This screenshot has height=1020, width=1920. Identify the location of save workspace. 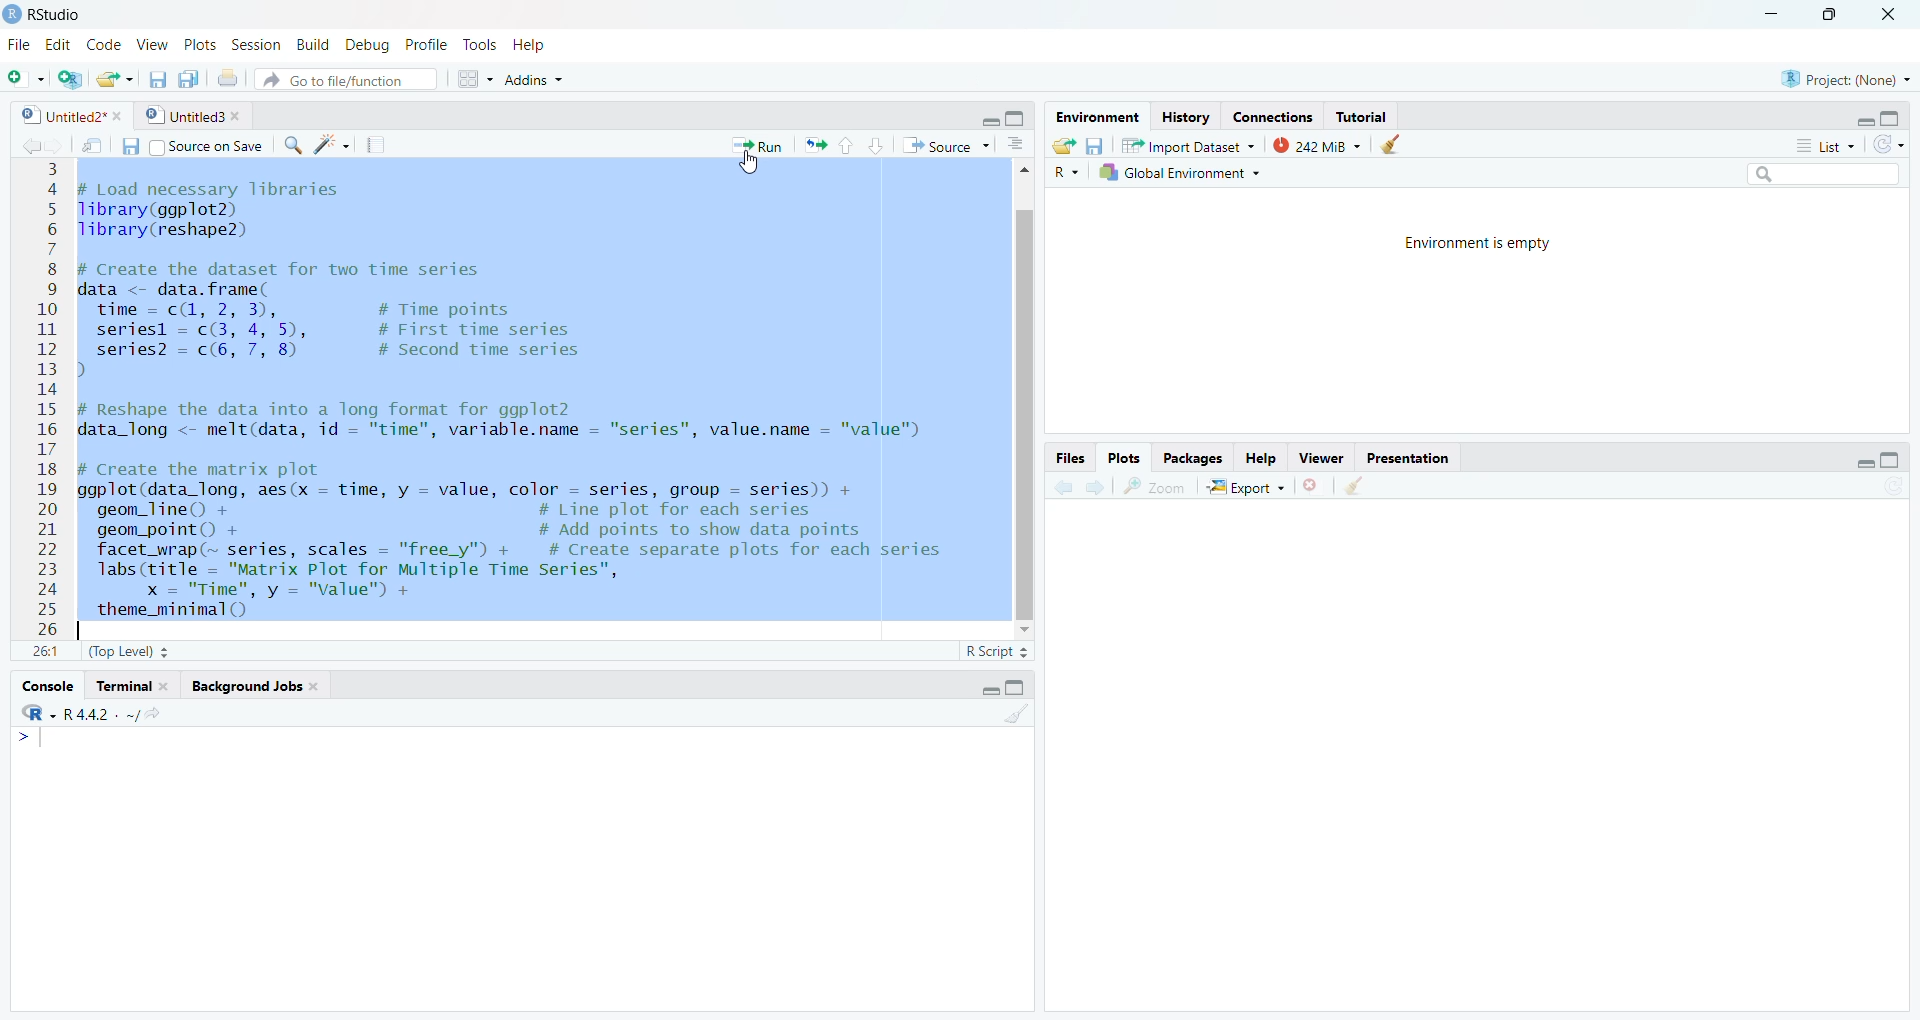
(1094, 144).